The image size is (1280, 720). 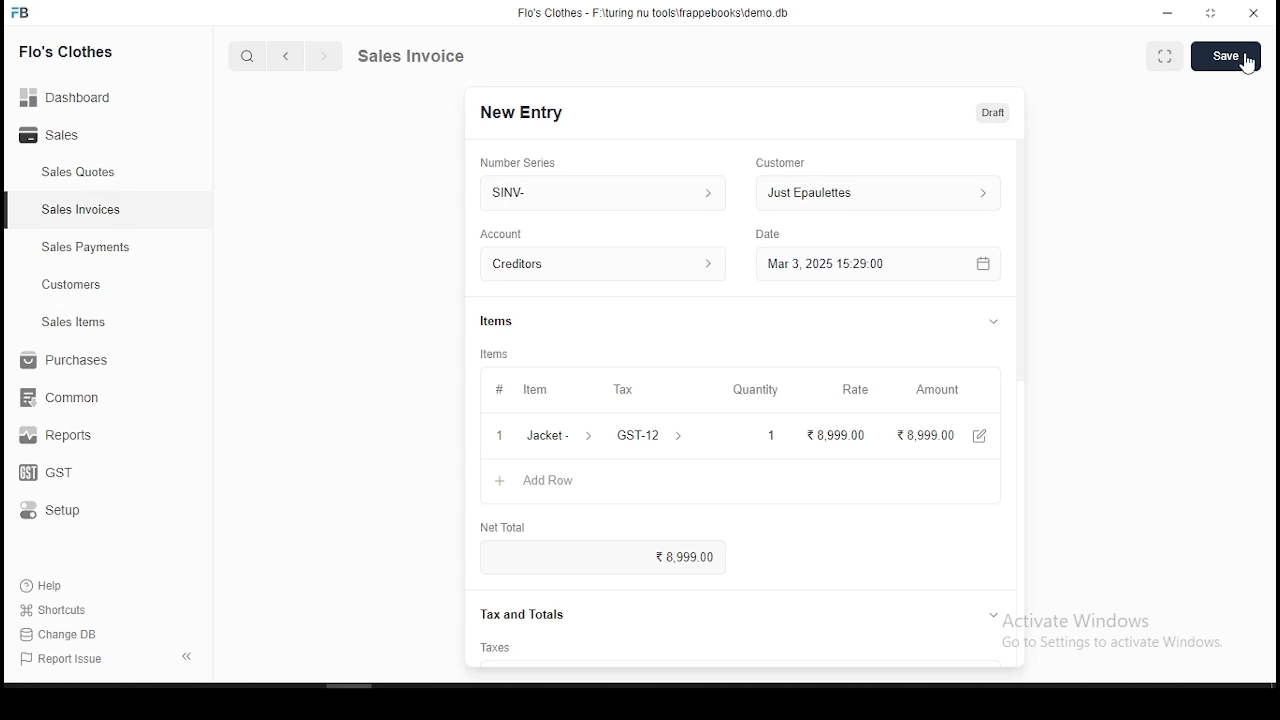 What do you see at coordinates (987, 614) in the screenshot?
I see `expand` at bounding box center [987, 614].